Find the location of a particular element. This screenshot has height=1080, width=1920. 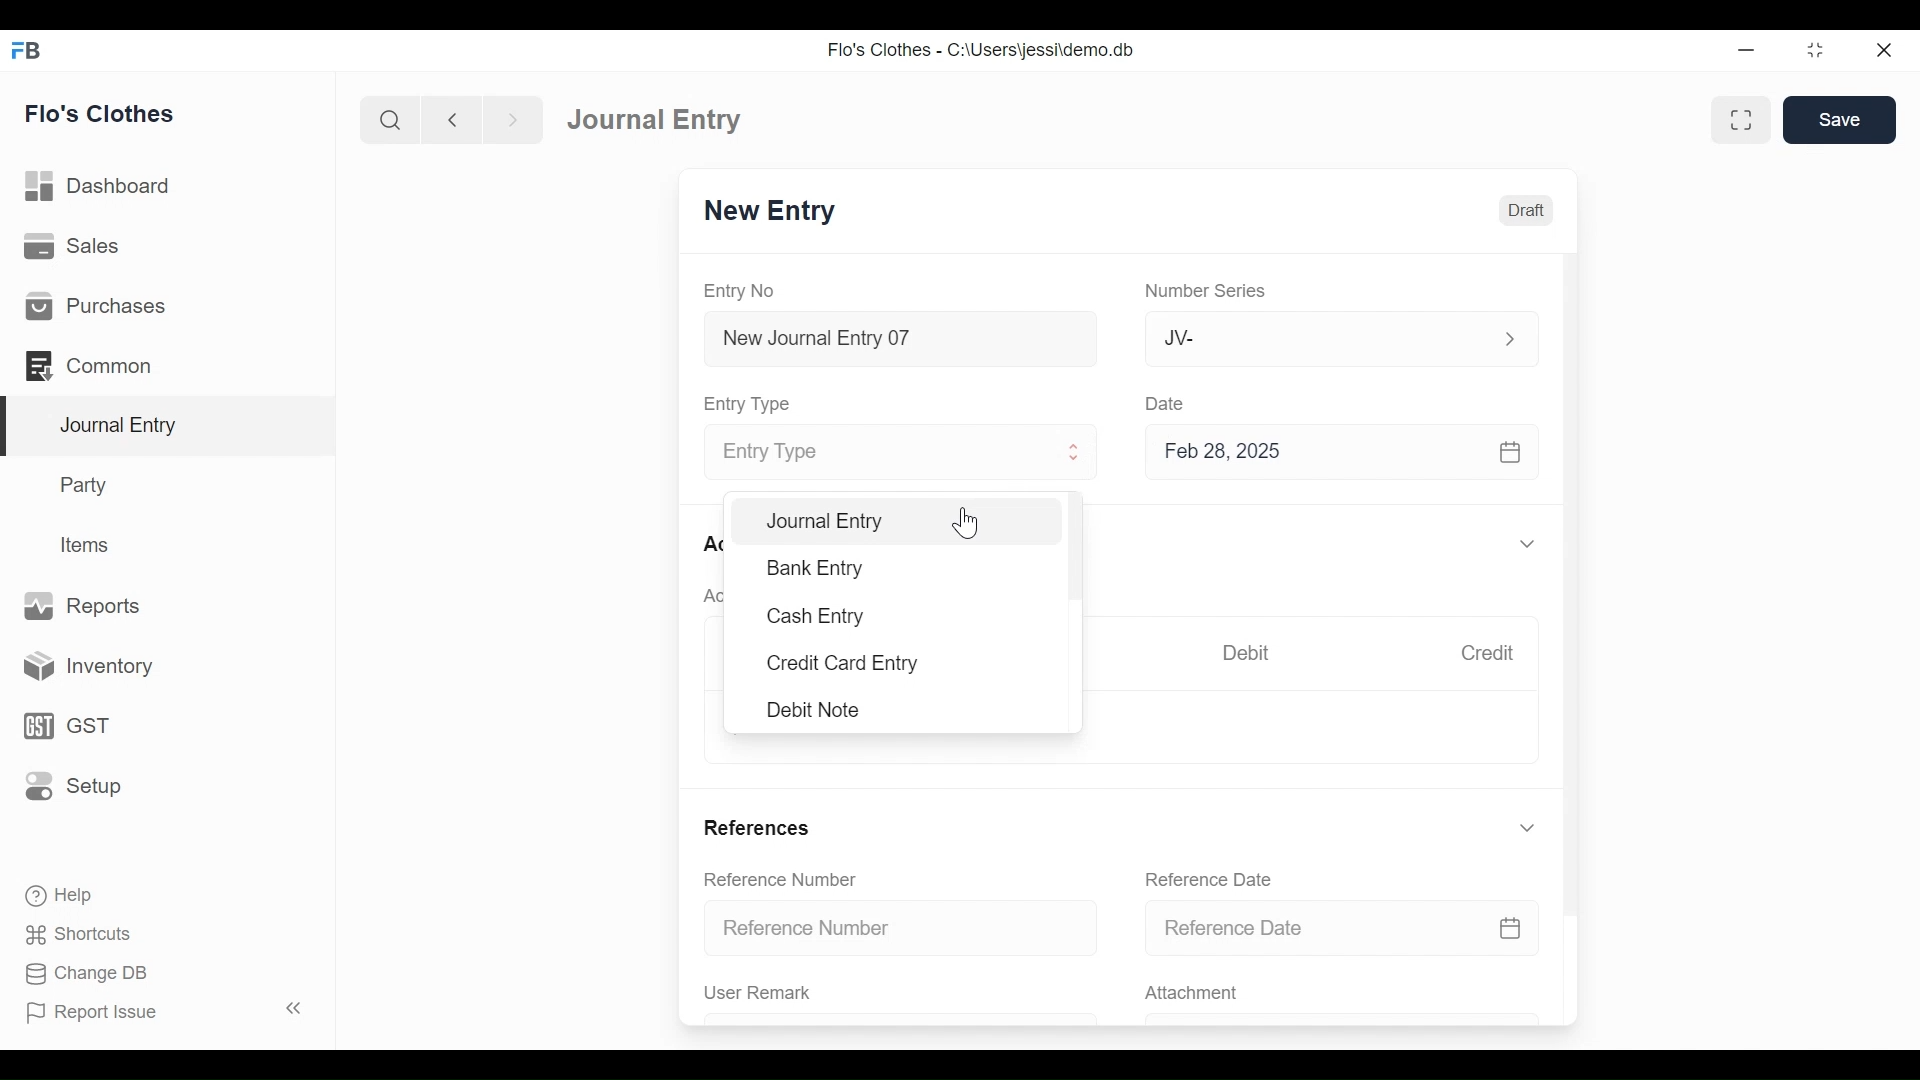

Feb 28, 2025 is located at coordinates (1333, 455).